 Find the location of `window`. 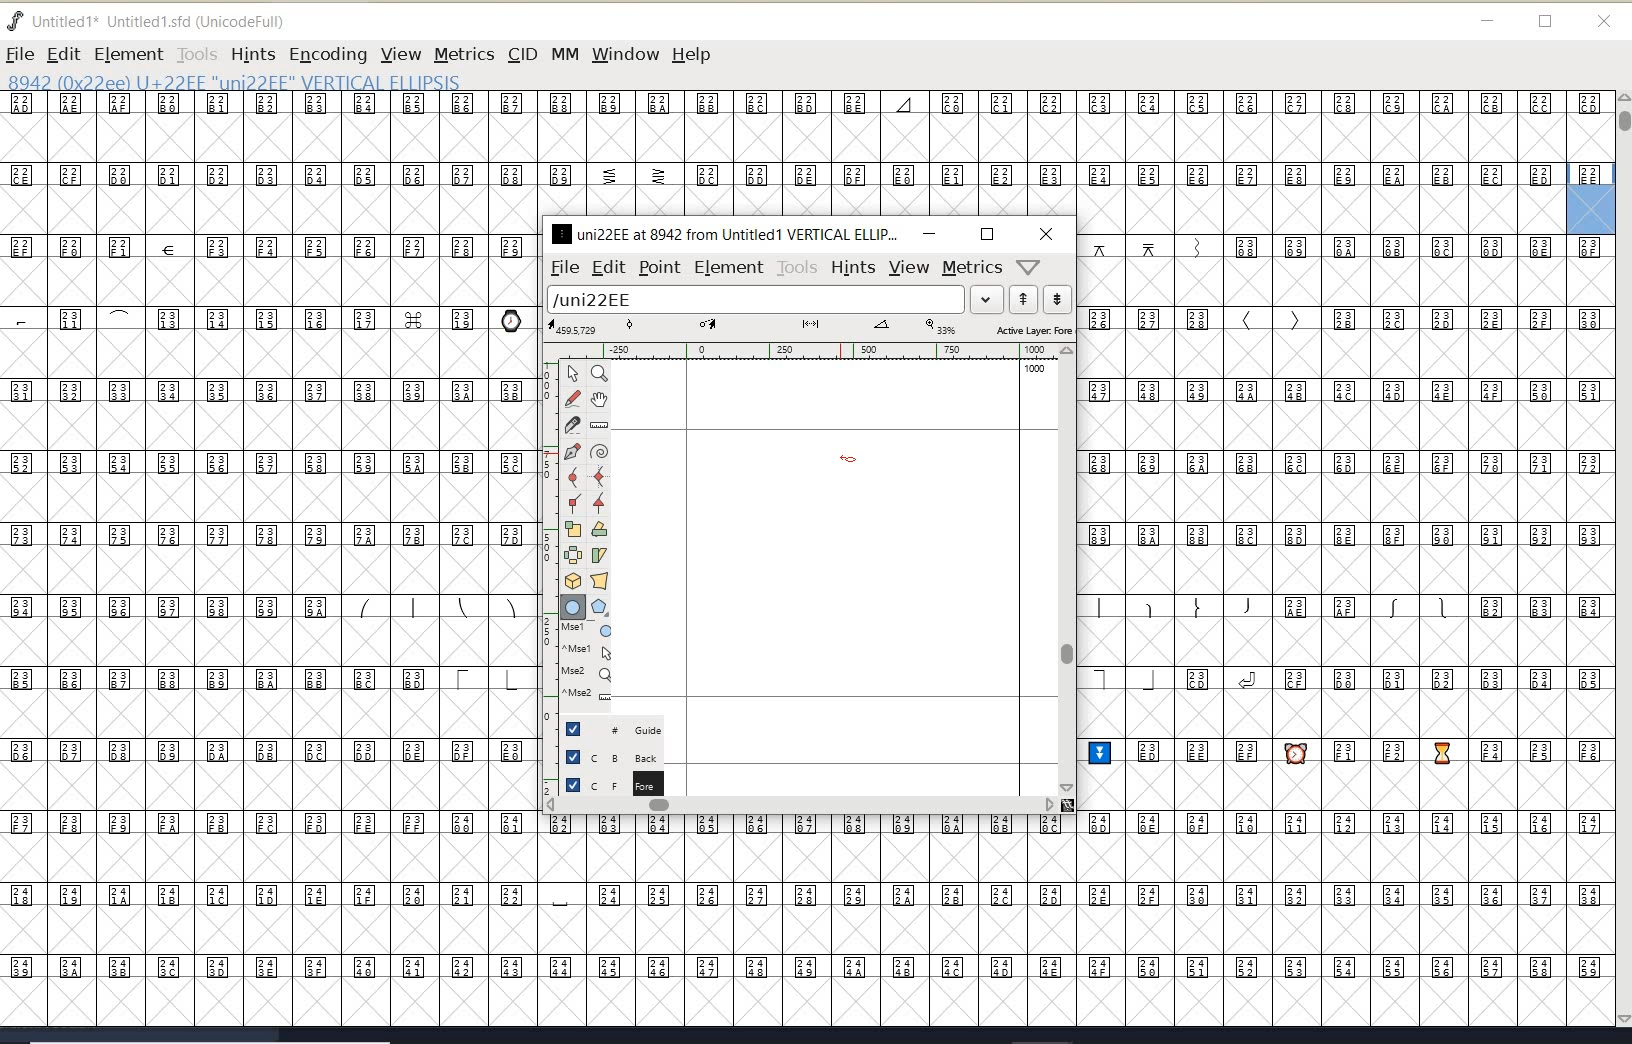

window is located at coordinates (624, 54).